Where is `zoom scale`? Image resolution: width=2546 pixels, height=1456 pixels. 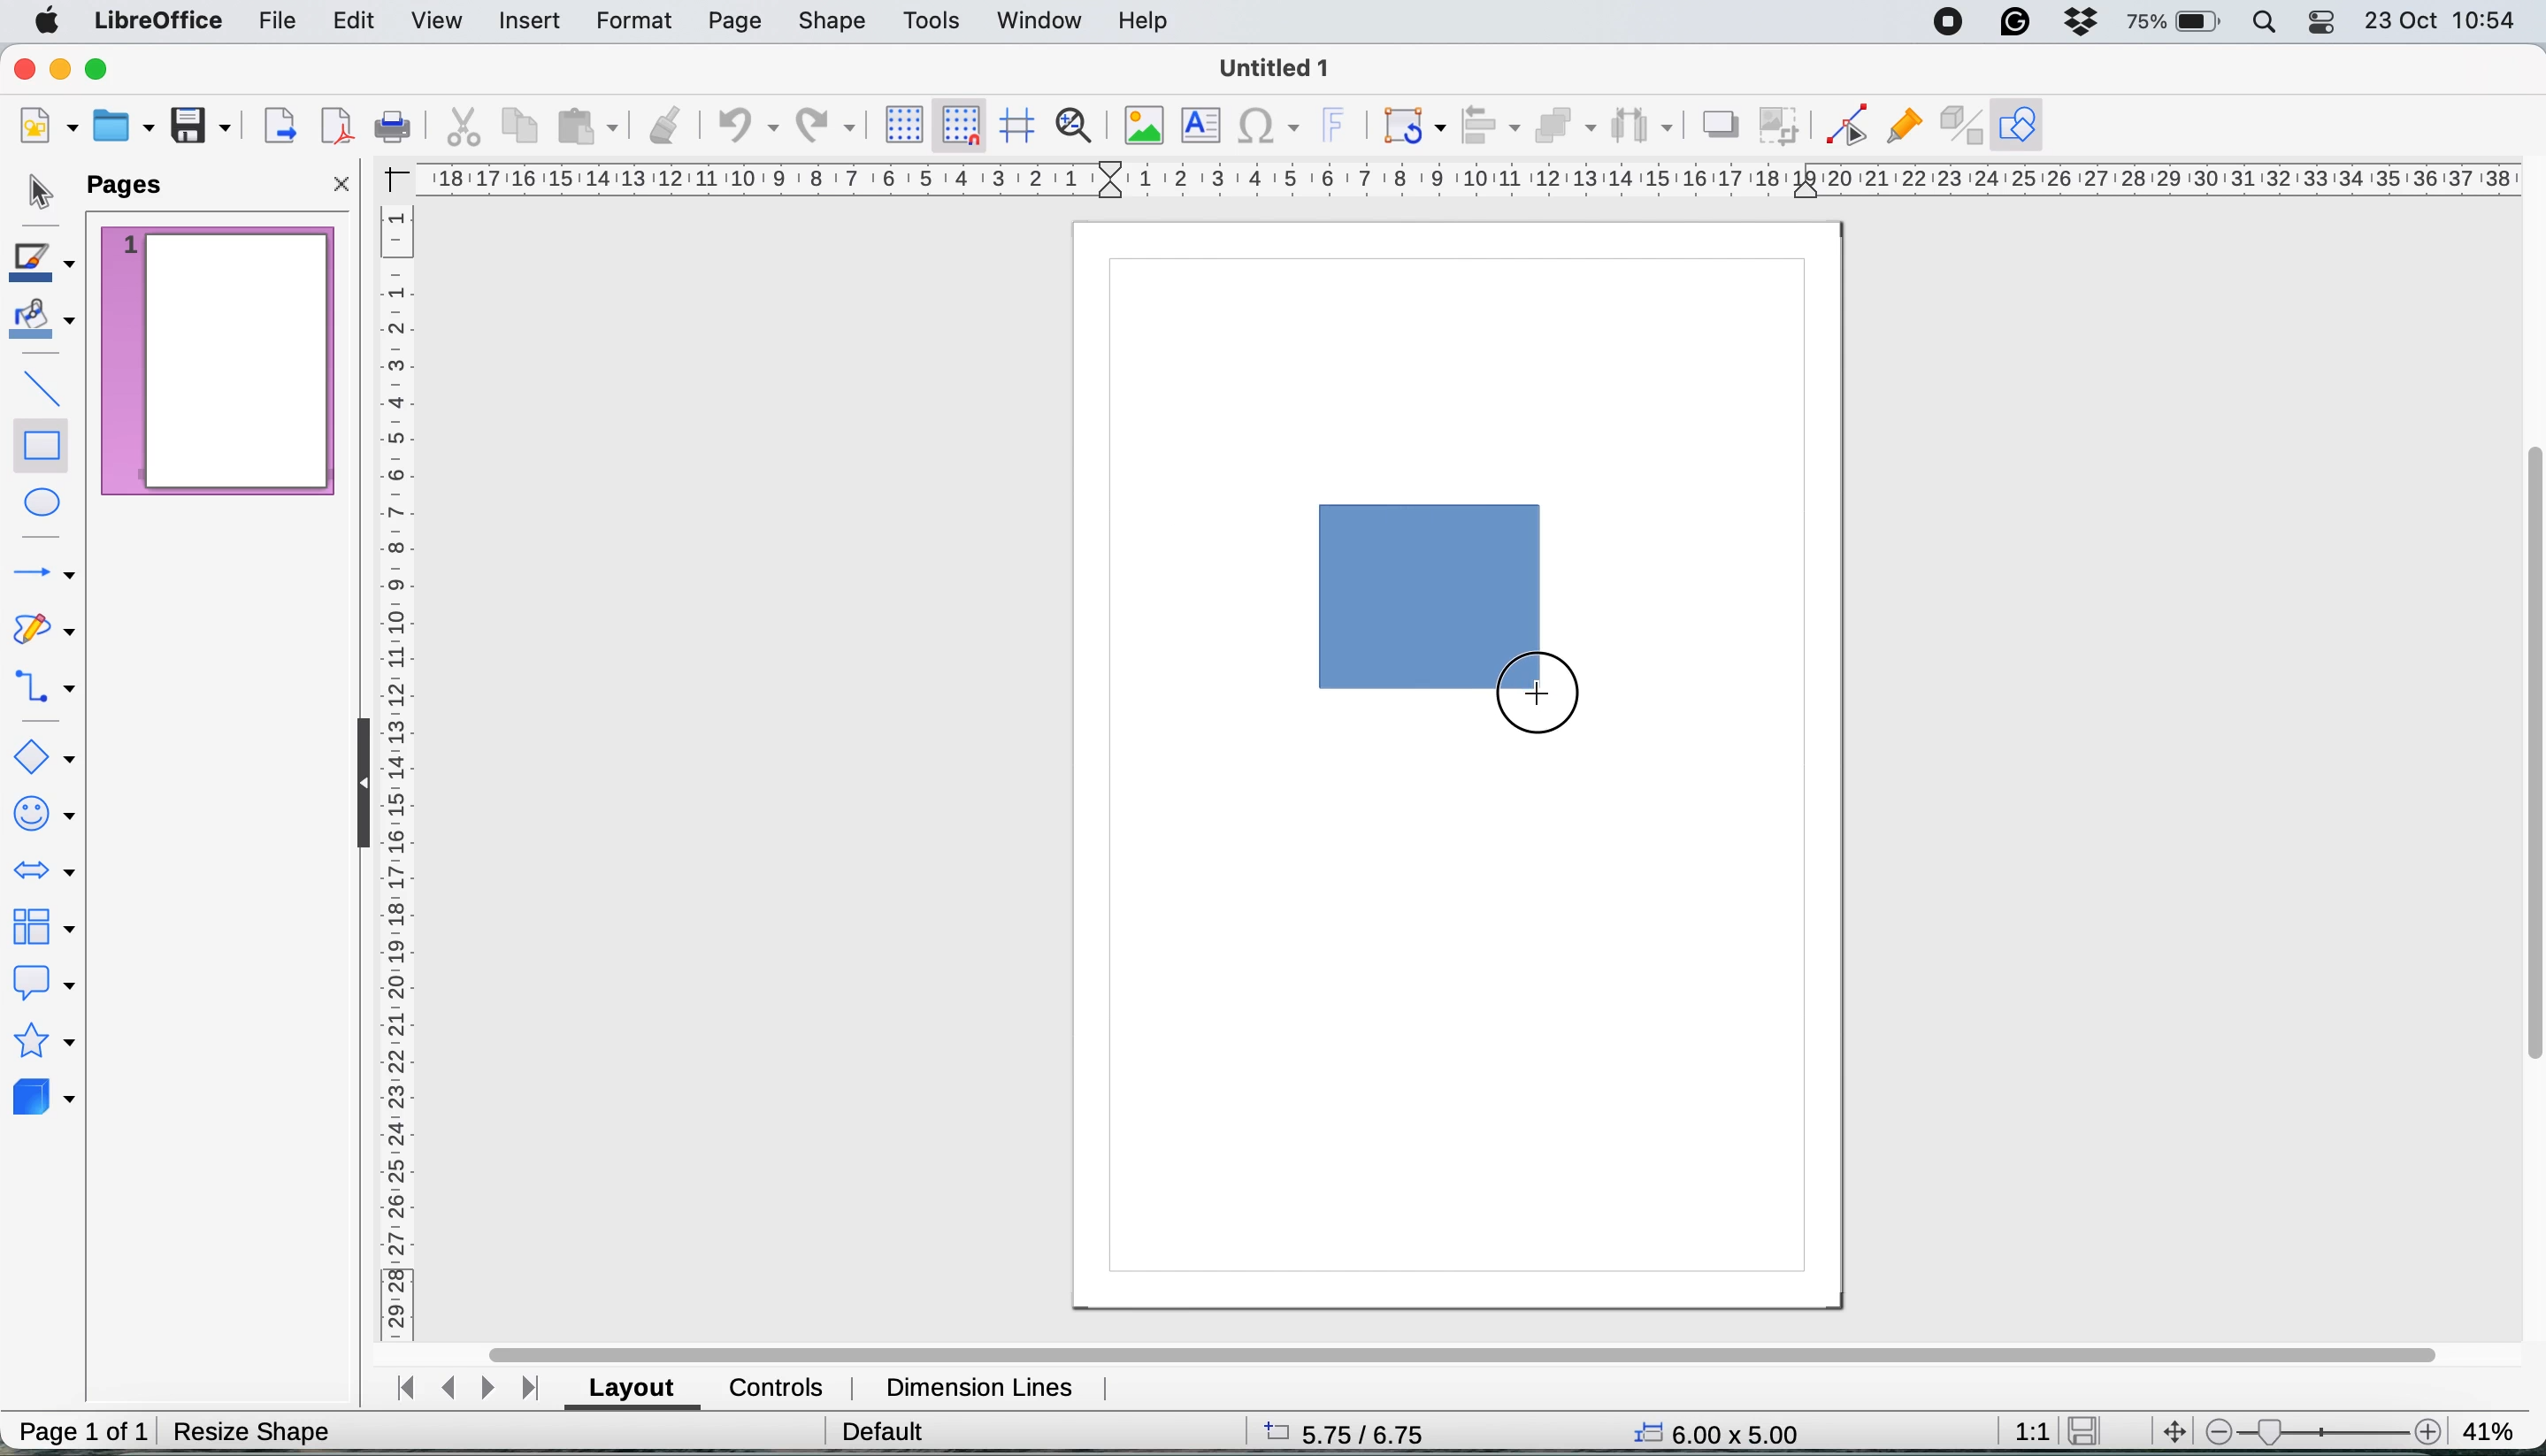
zoom scale is located at coordinates (2322, 1428).